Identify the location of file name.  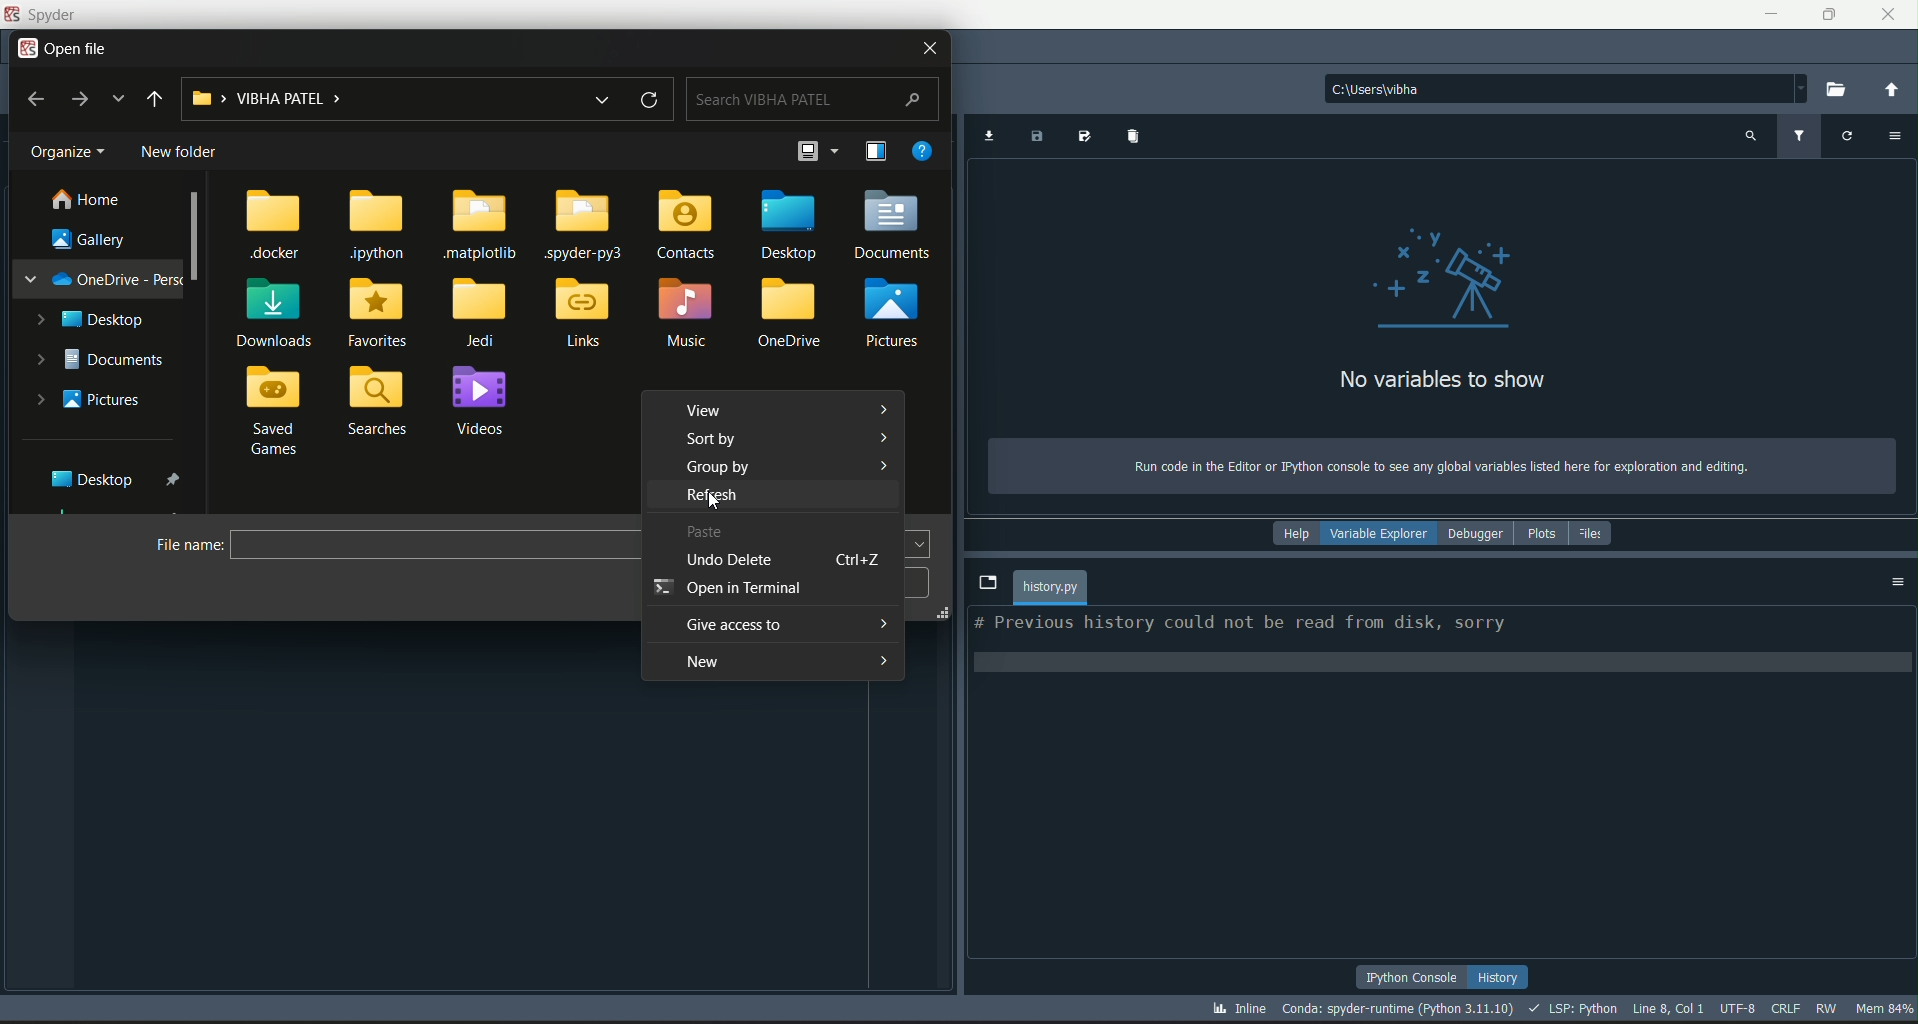
(190, 546).